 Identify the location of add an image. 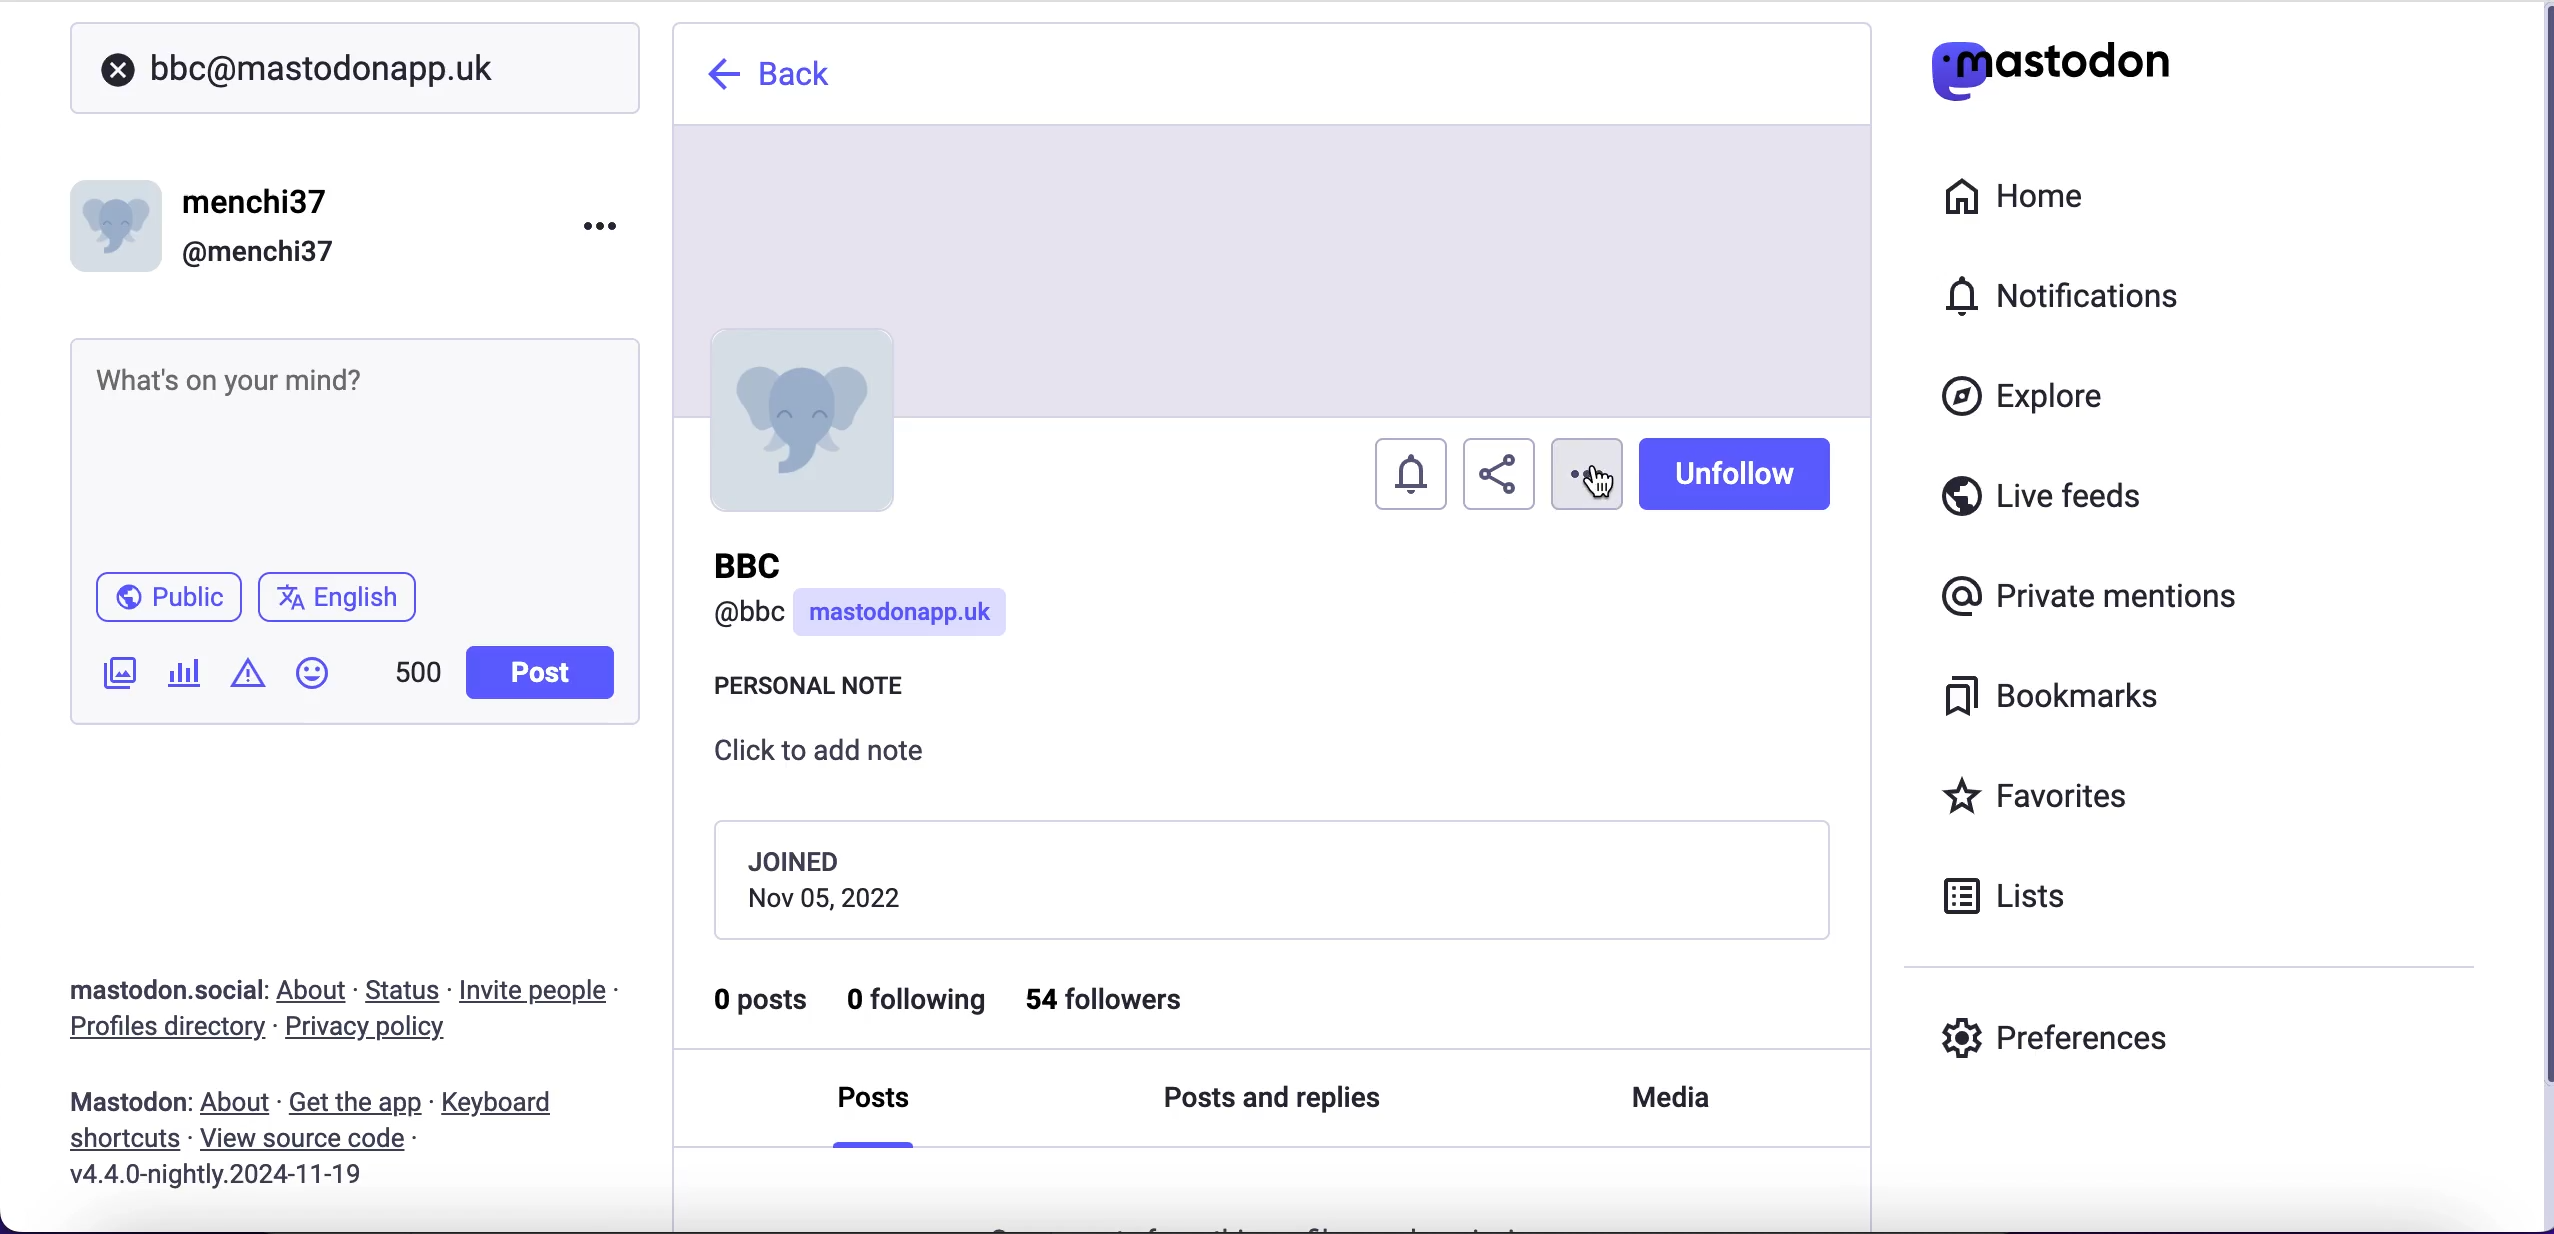
(117, 673).